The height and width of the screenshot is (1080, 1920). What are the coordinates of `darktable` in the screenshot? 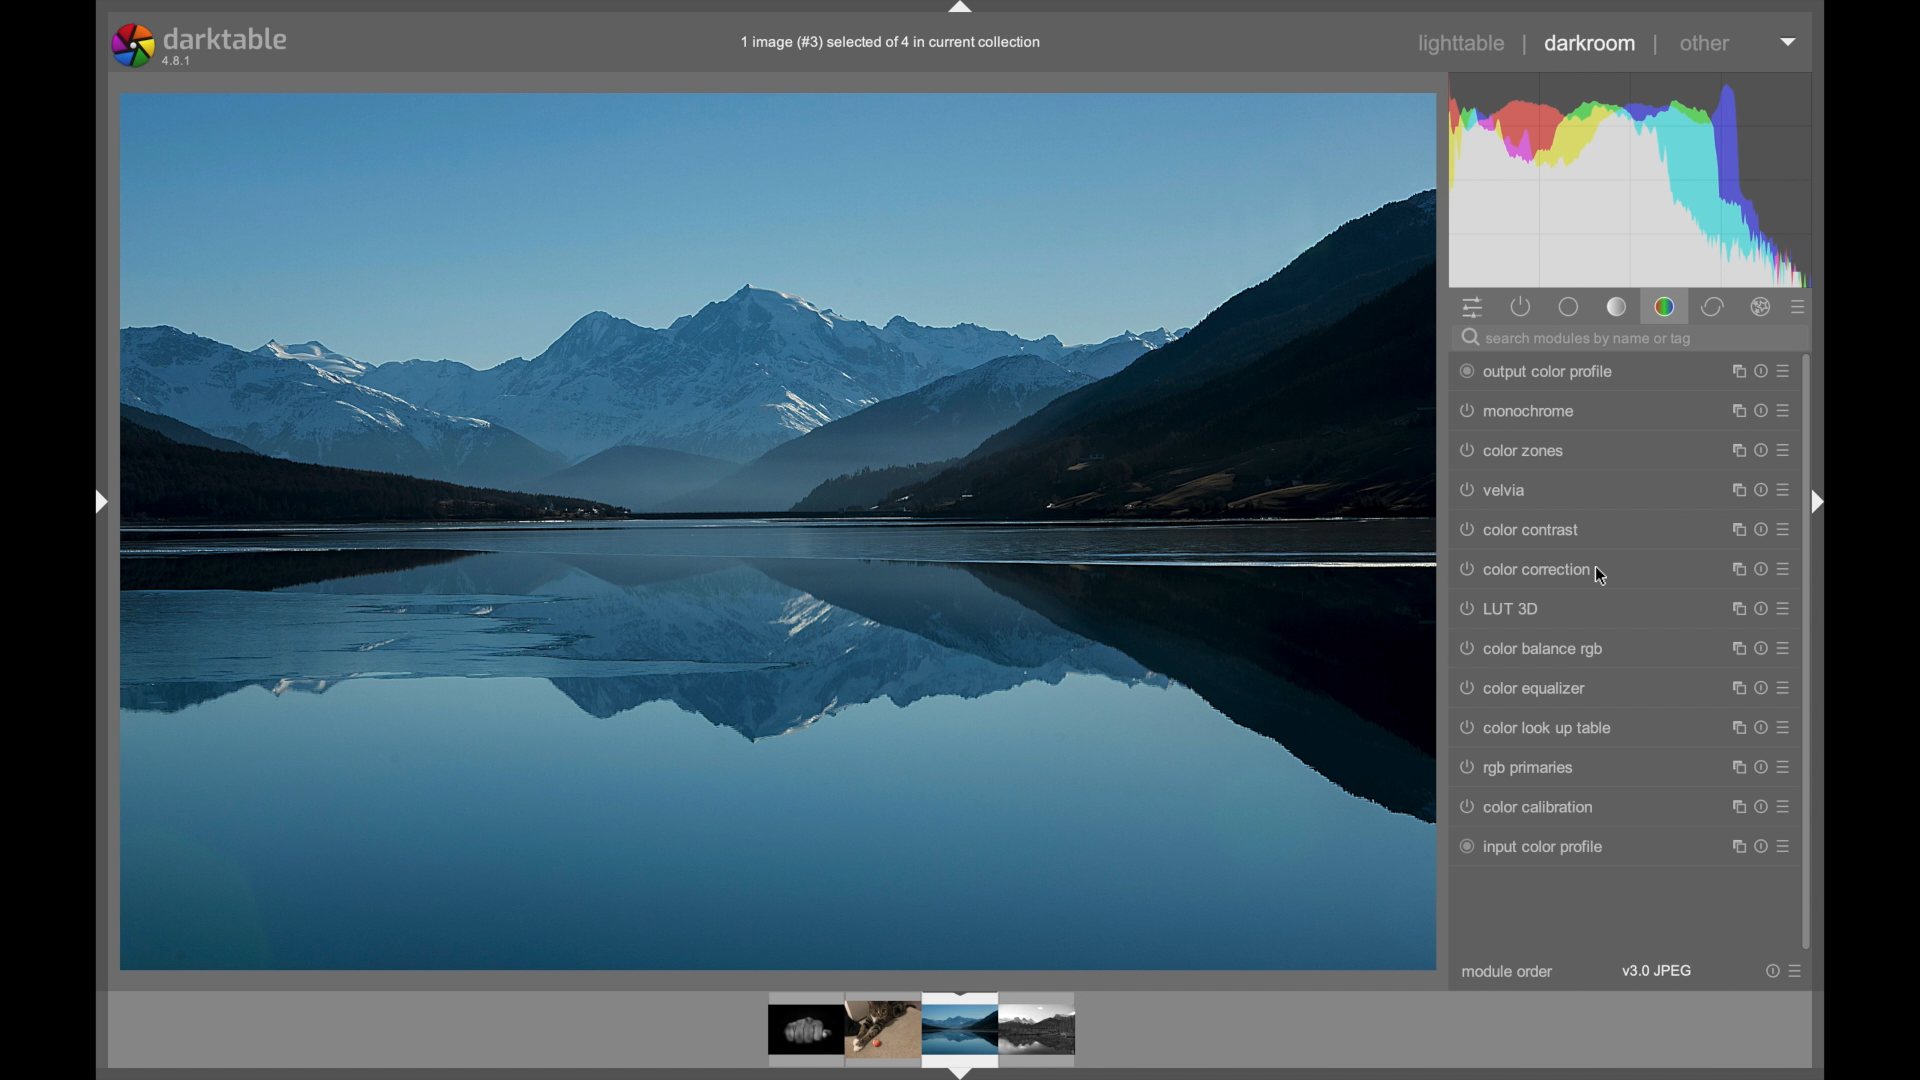 It's located at (203, 46).